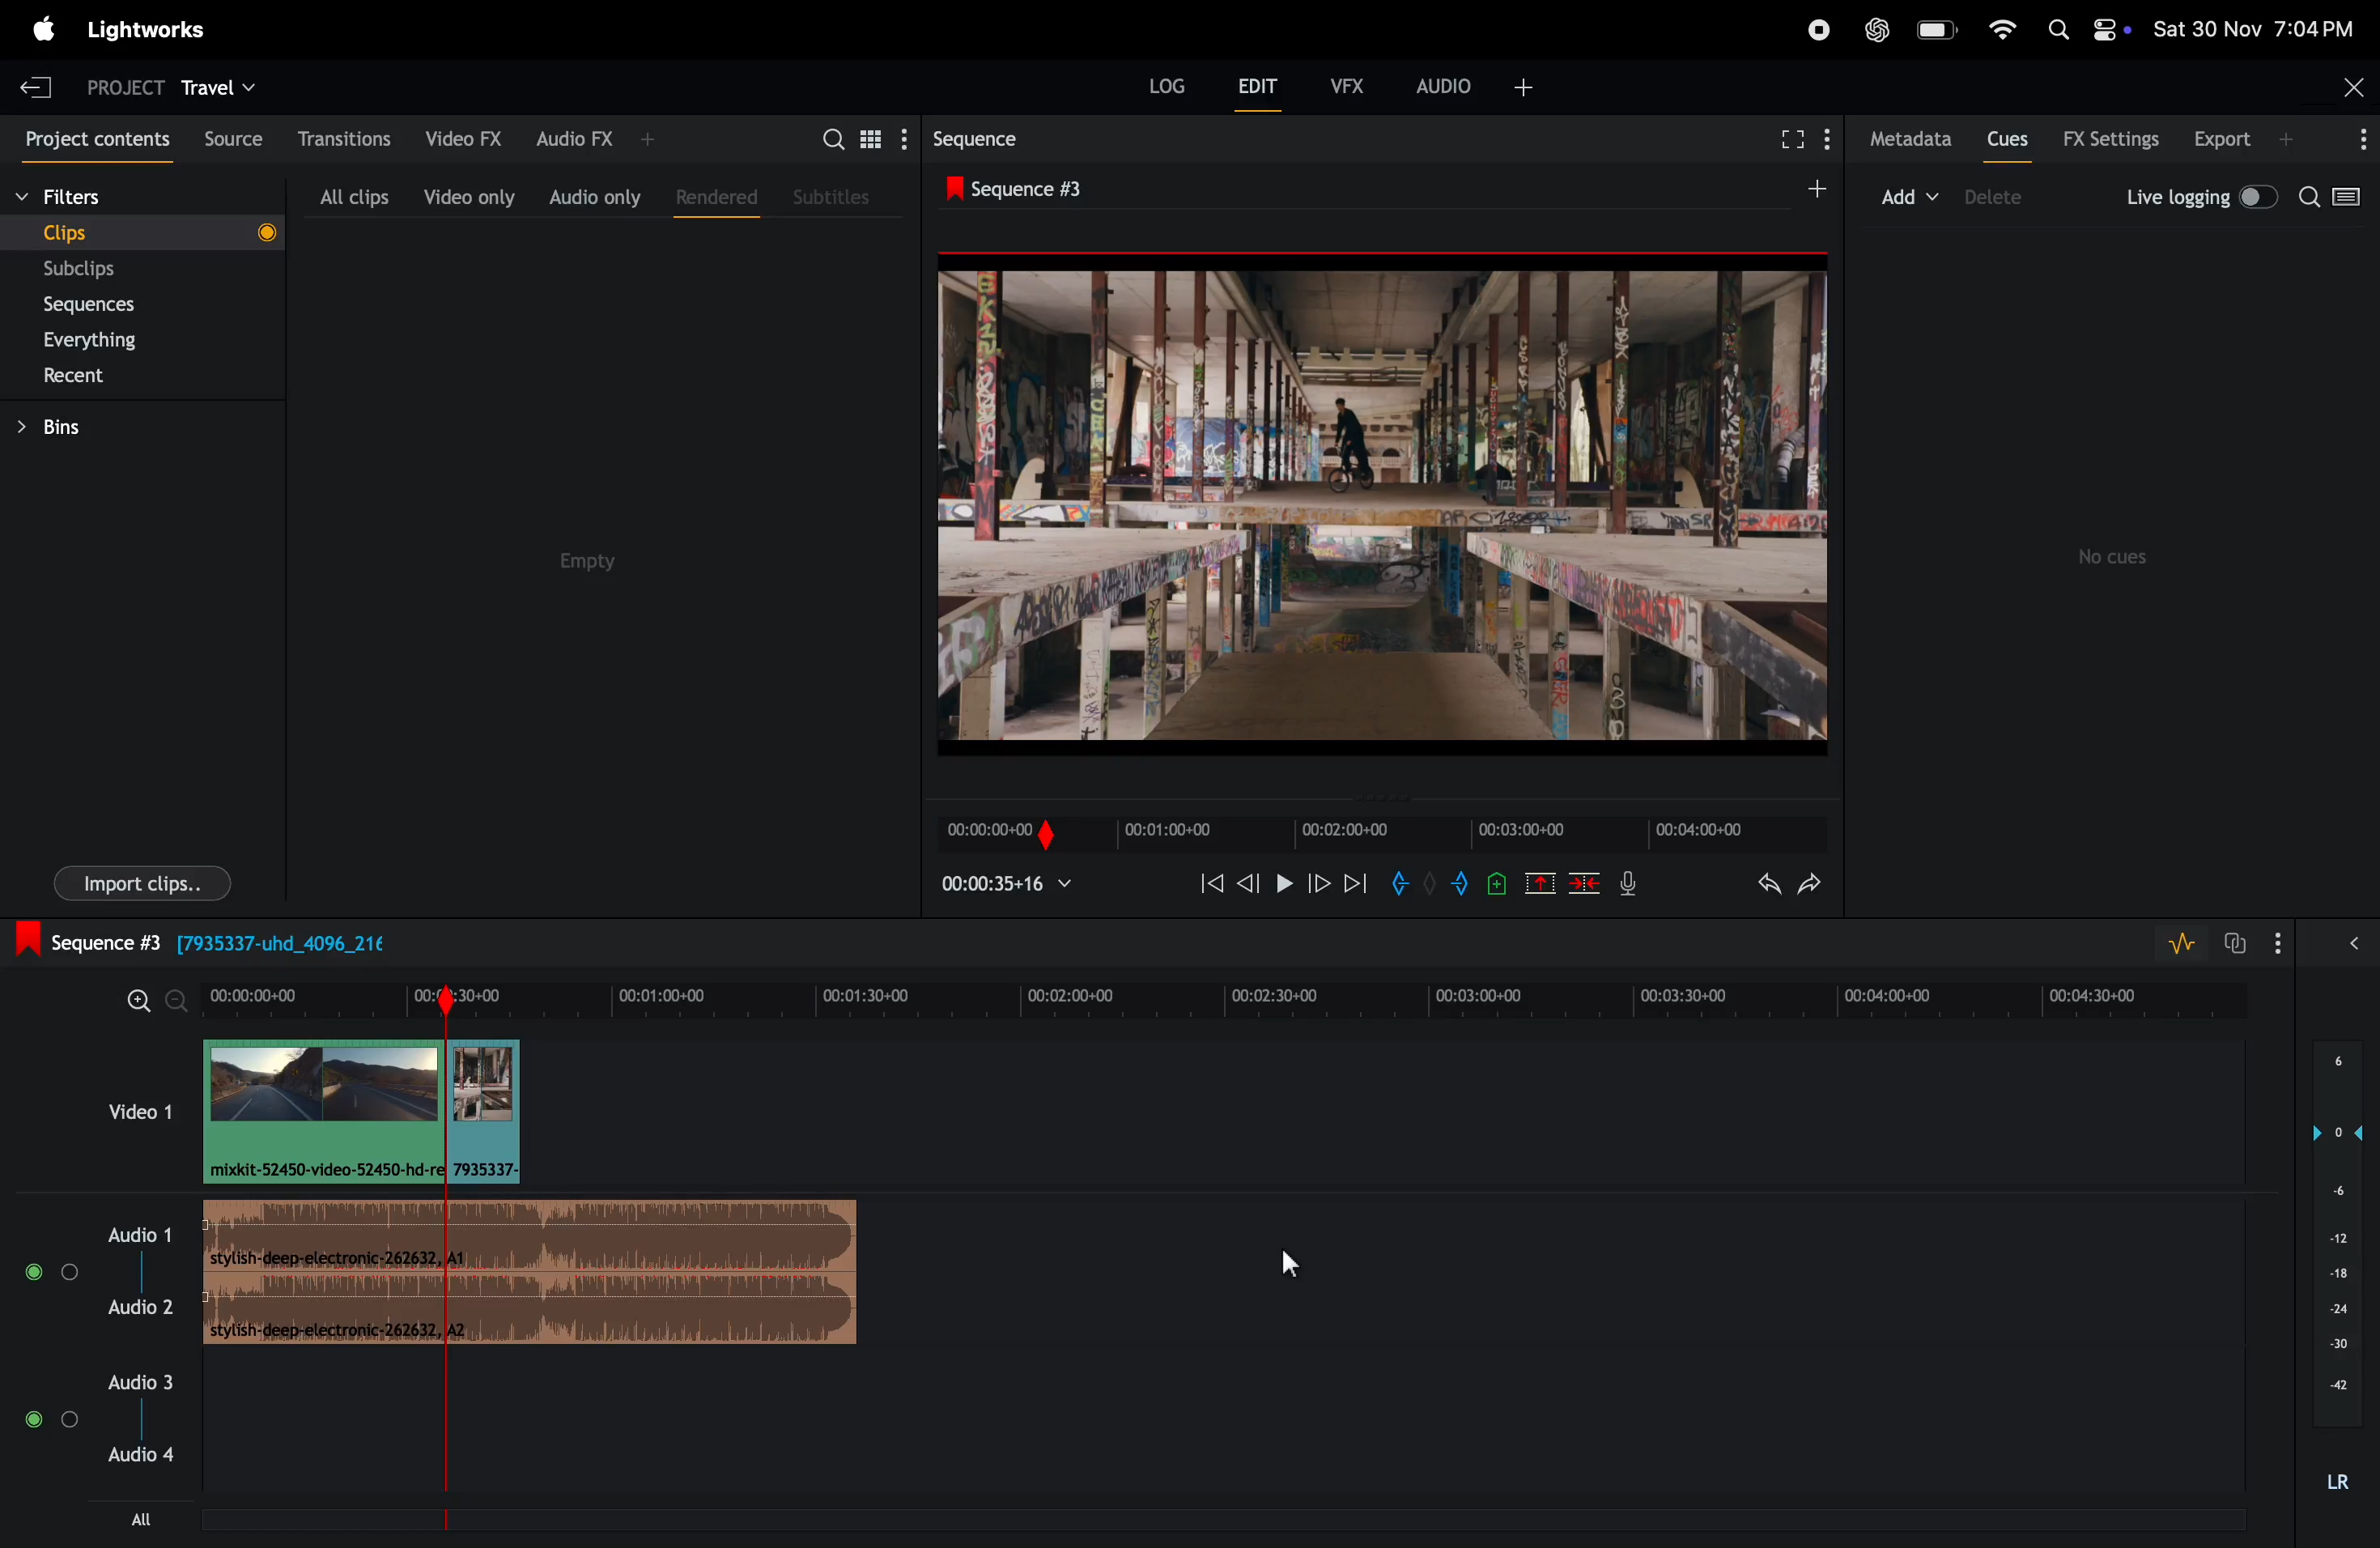 The width and height of the screenshot is (2380, 1548). Describe the element at coordinates (1232, 998) in the screenshot. I see `time frame` at that location.